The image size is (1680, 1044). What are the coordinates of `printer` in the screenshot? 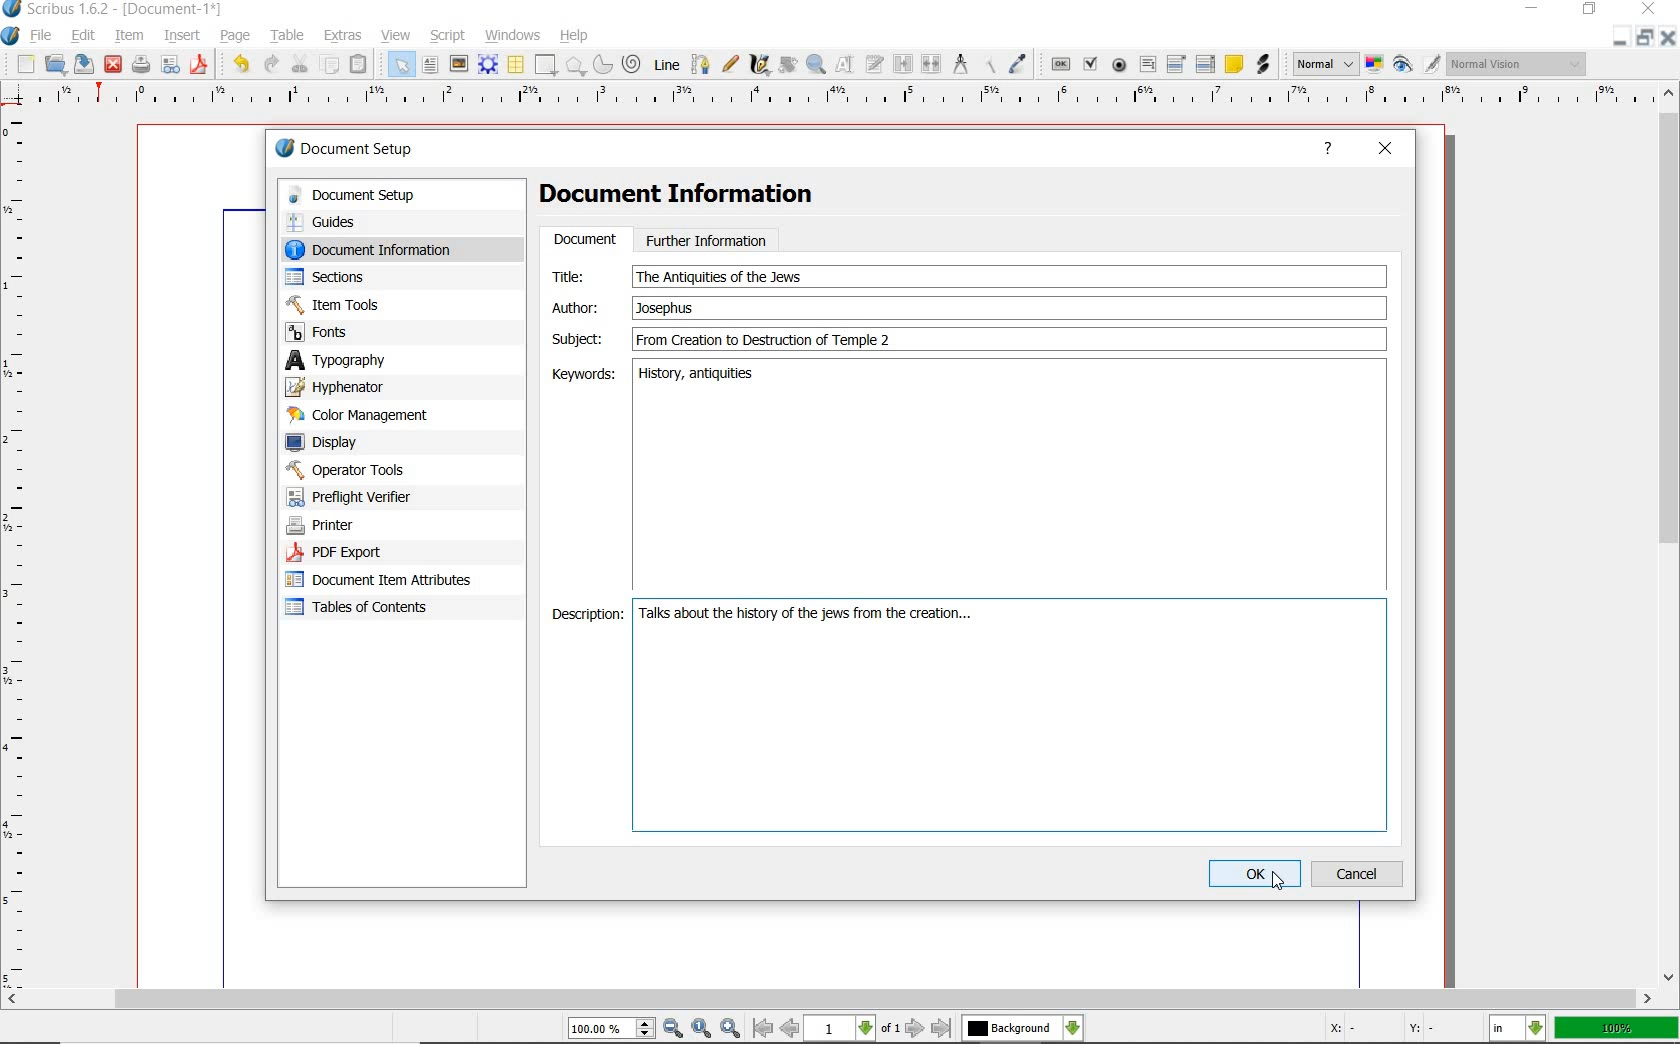 It's located at (368, 526).